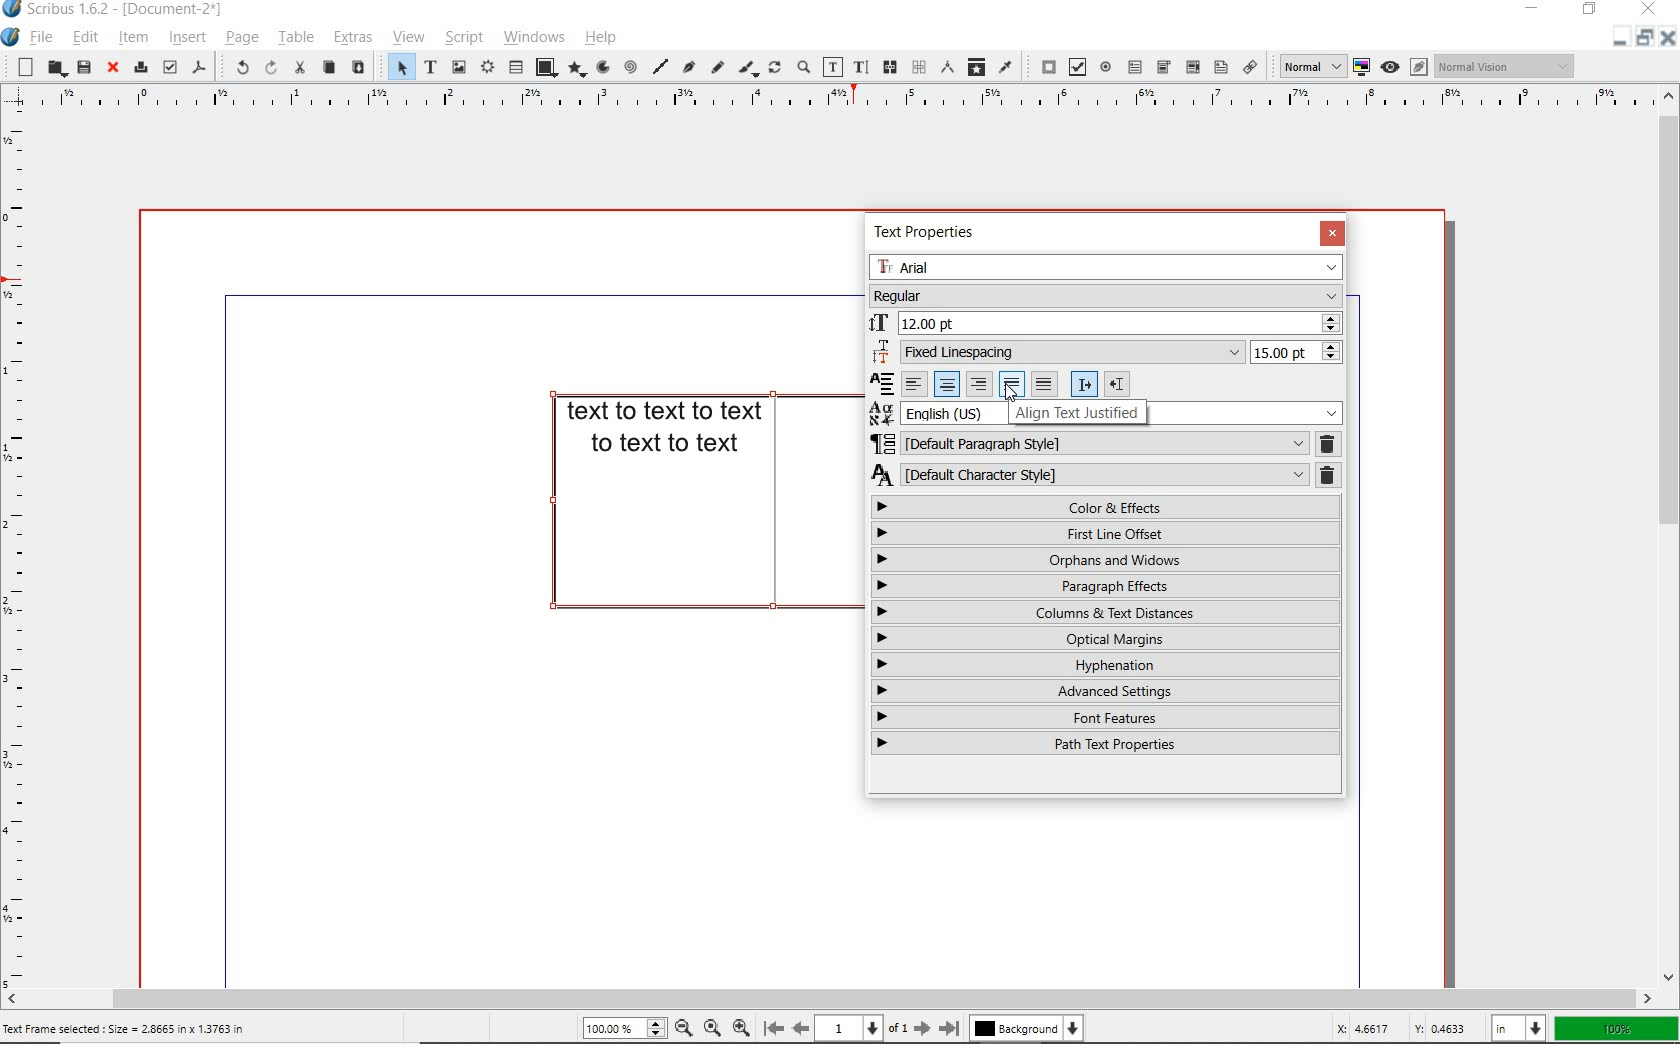 The image size is (1680, 1044). Describe the element at coordinates (1106, 295) in the screenshot. I see `FONT STYLE` at that location.